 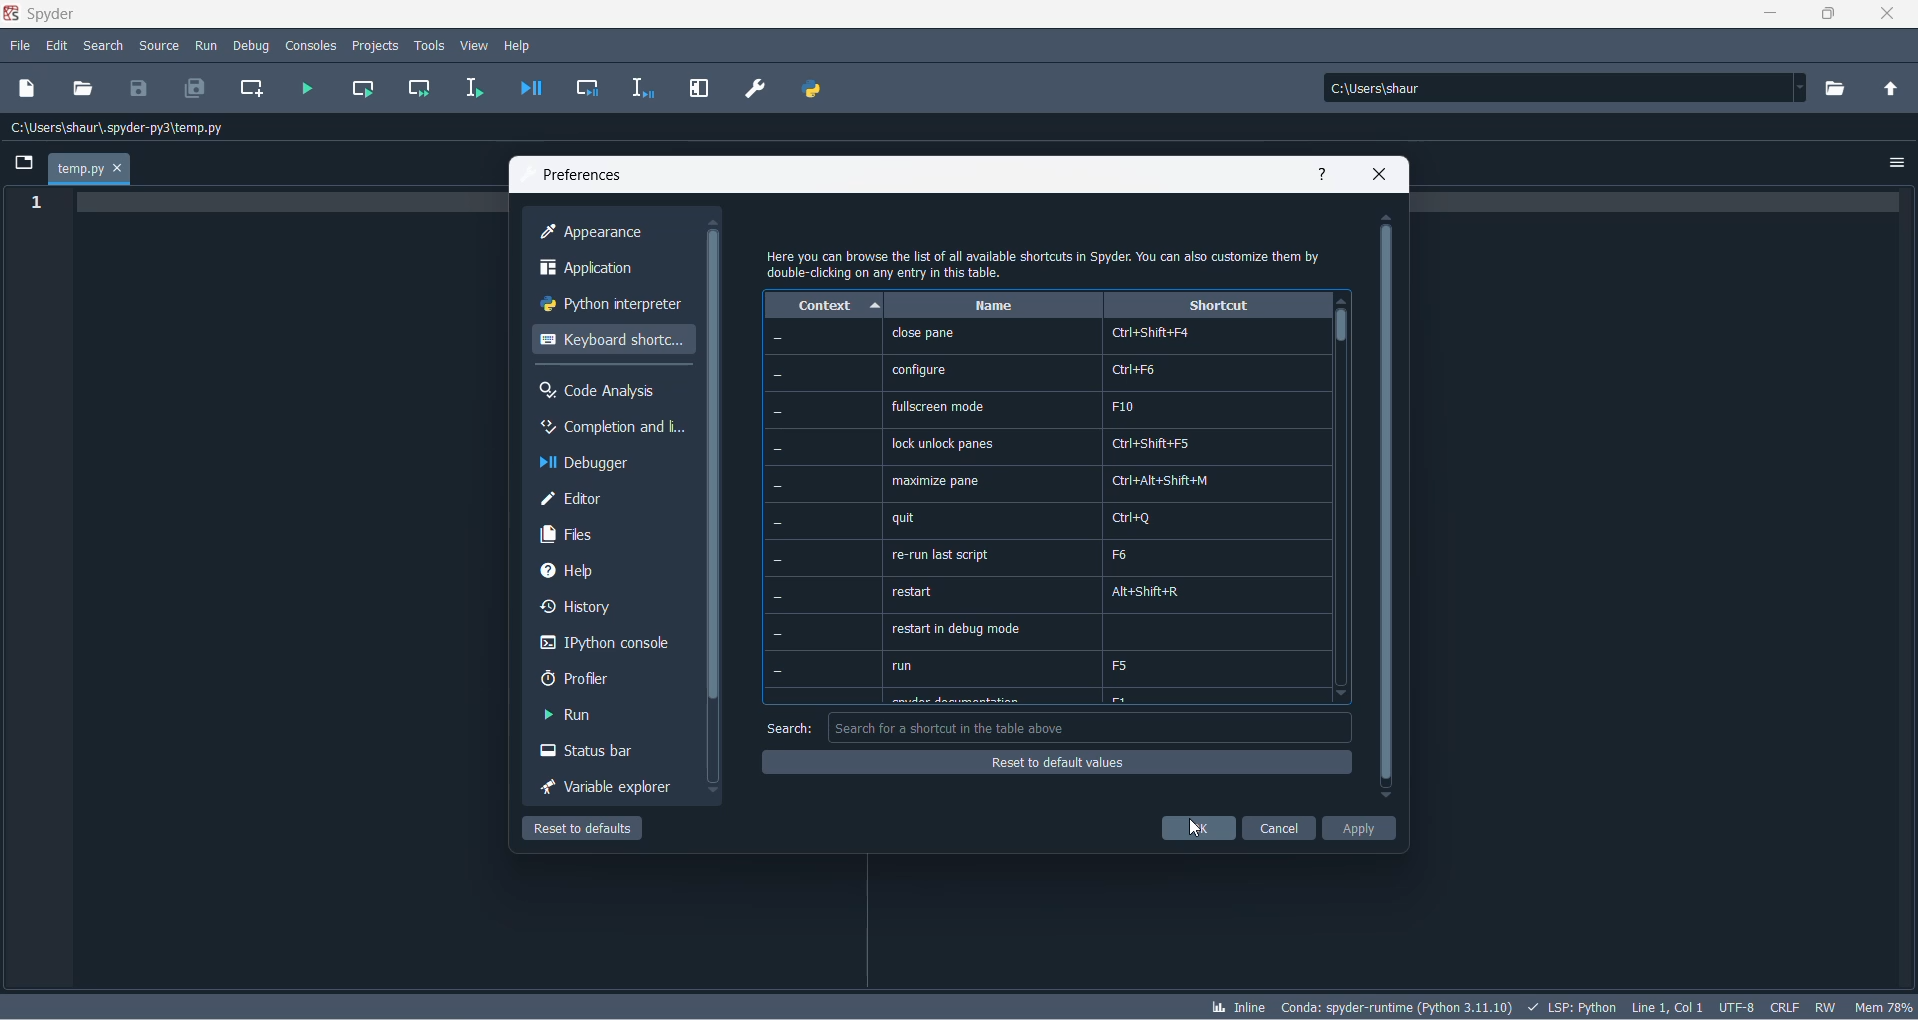 I want to click on MAXIMIZE CURRENT PANE, so click(x=697, y=90).